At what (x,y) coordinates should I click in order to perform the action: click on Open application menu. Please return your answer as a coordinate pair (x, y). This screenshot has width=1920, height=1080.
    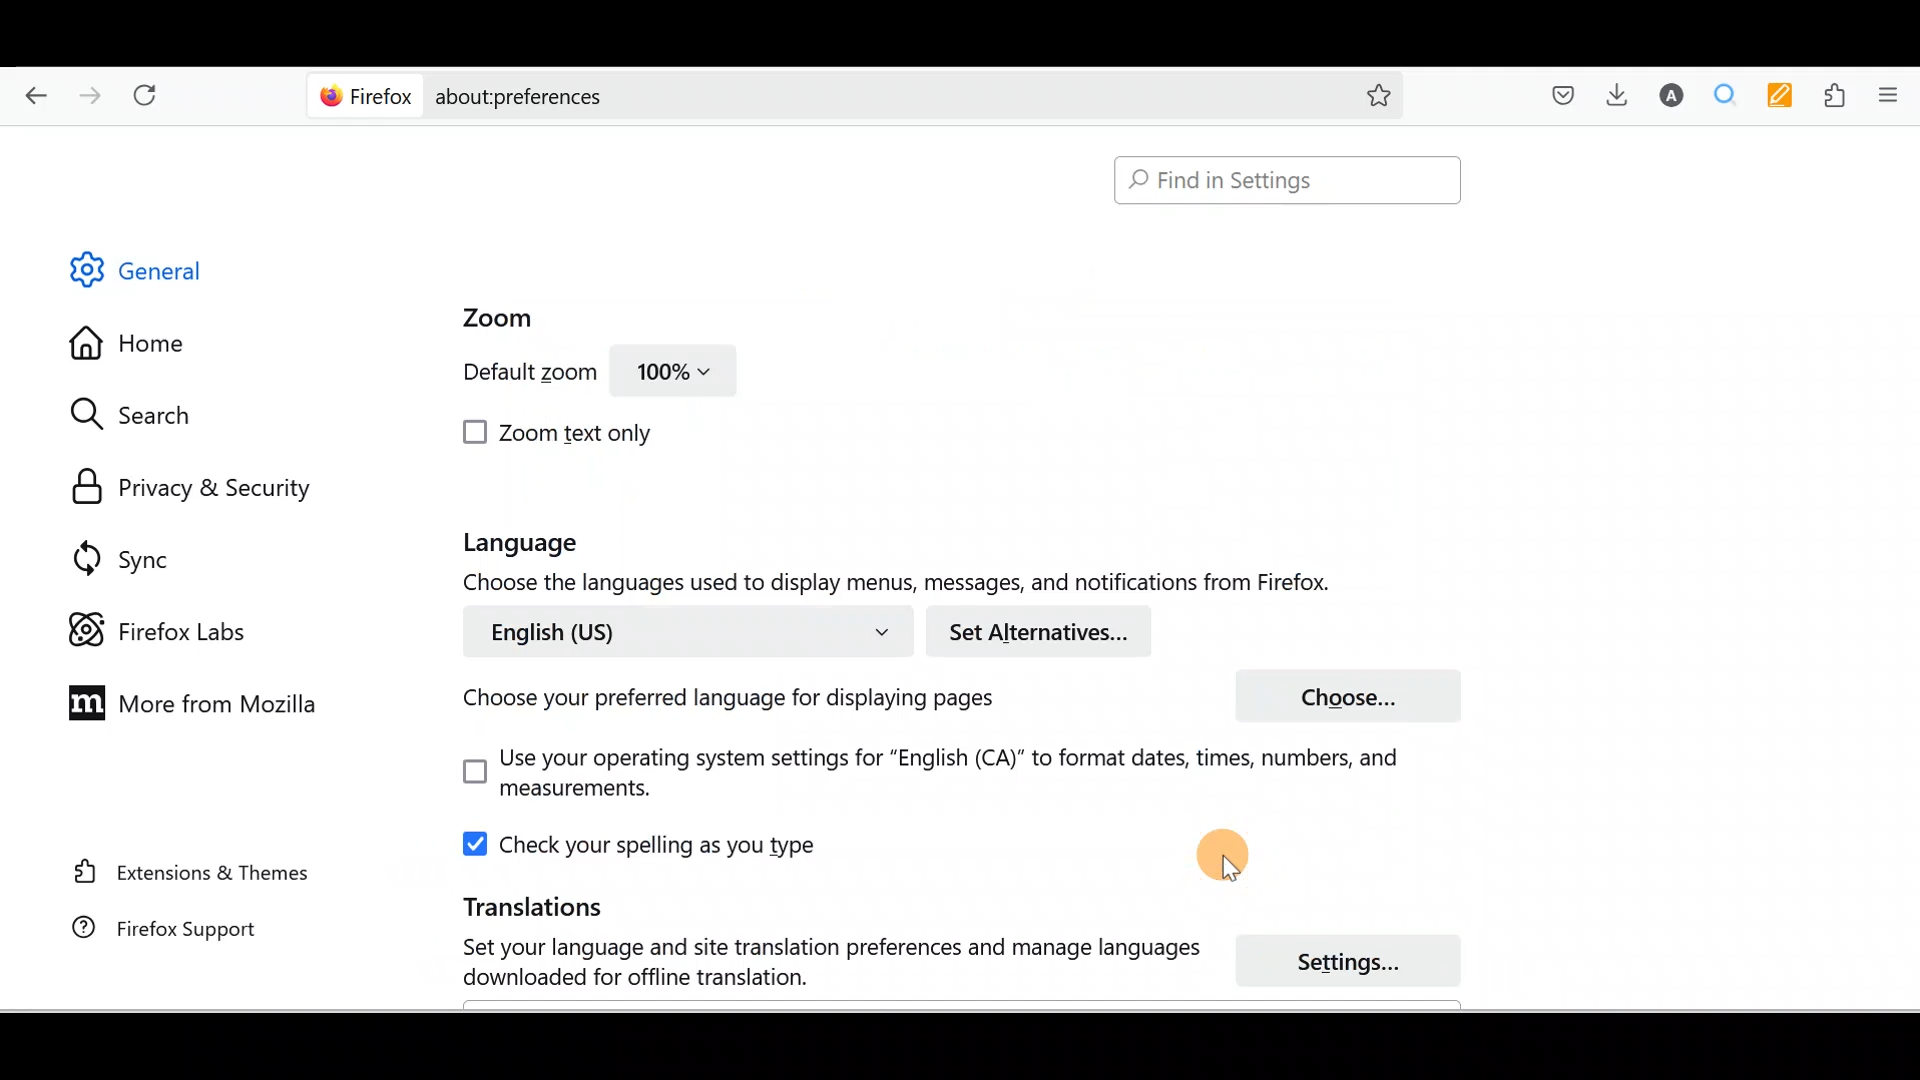
    Looking at the image, I should click on (1895, 93).